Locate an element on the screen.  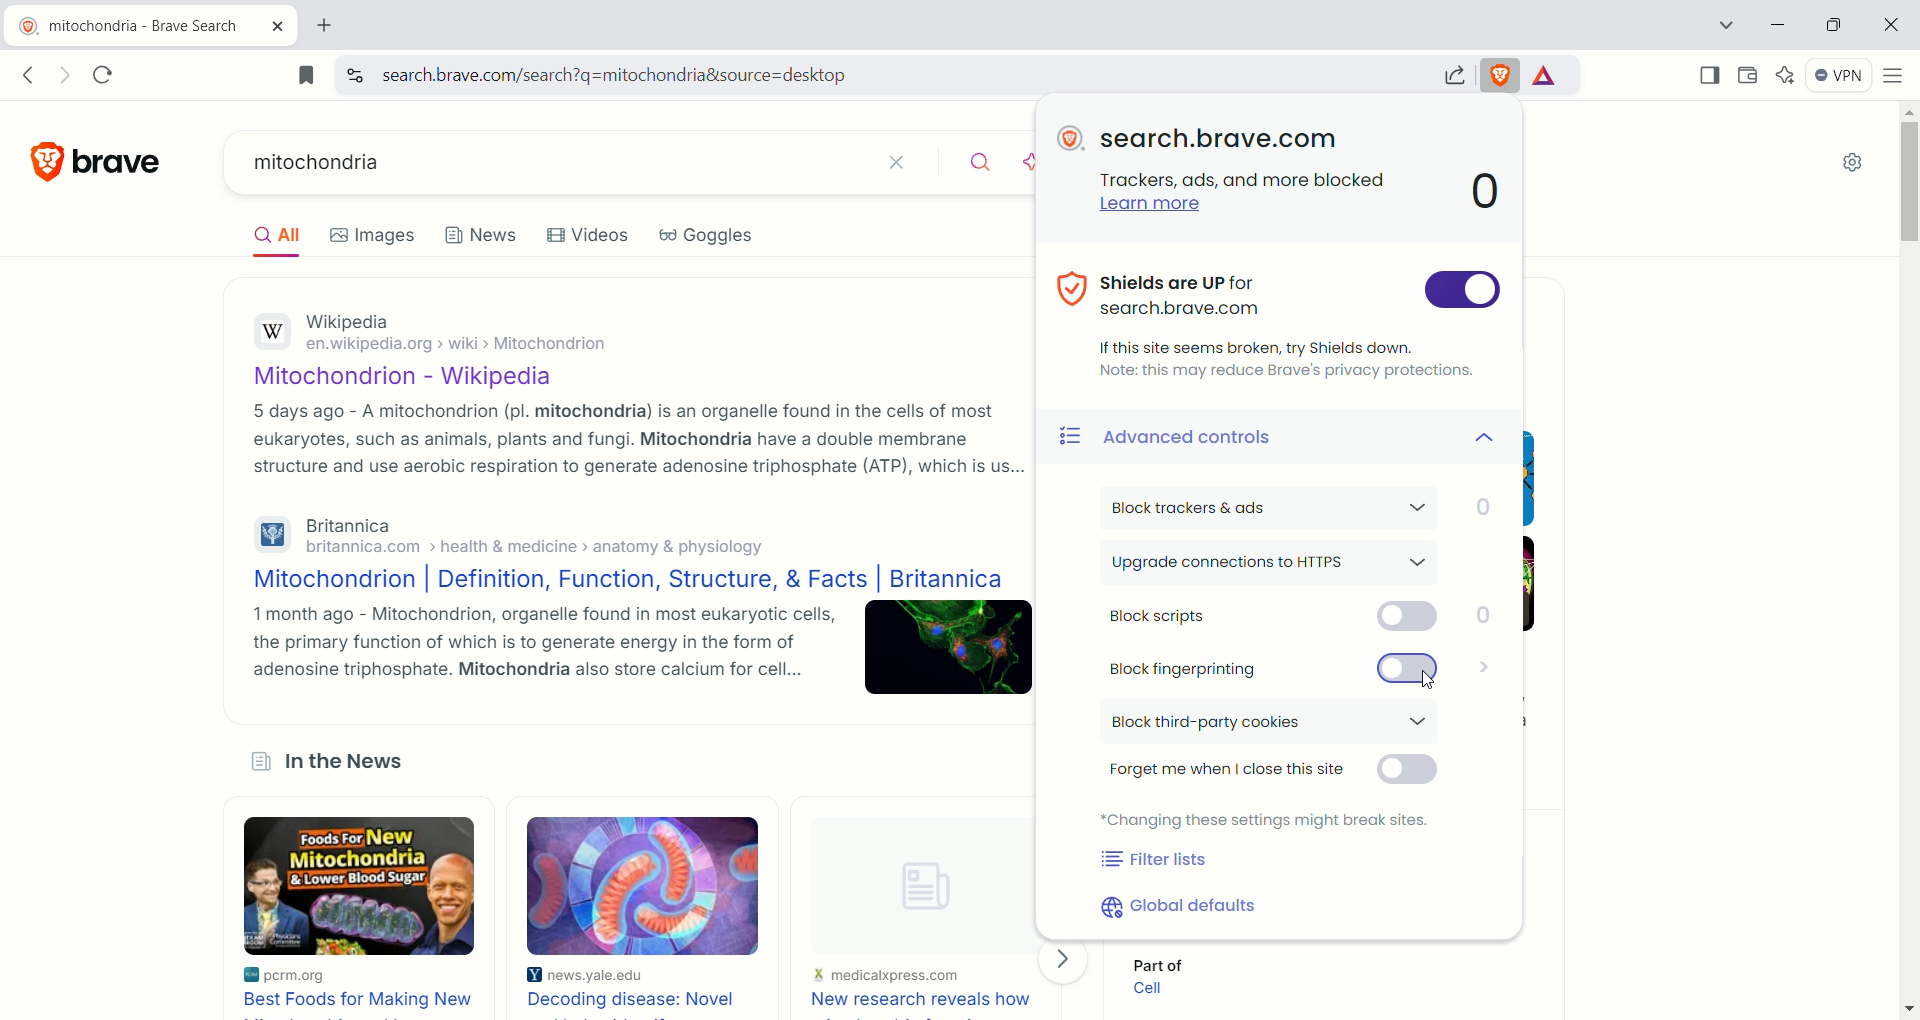
filter lists is located at coordinates (1156, 861).